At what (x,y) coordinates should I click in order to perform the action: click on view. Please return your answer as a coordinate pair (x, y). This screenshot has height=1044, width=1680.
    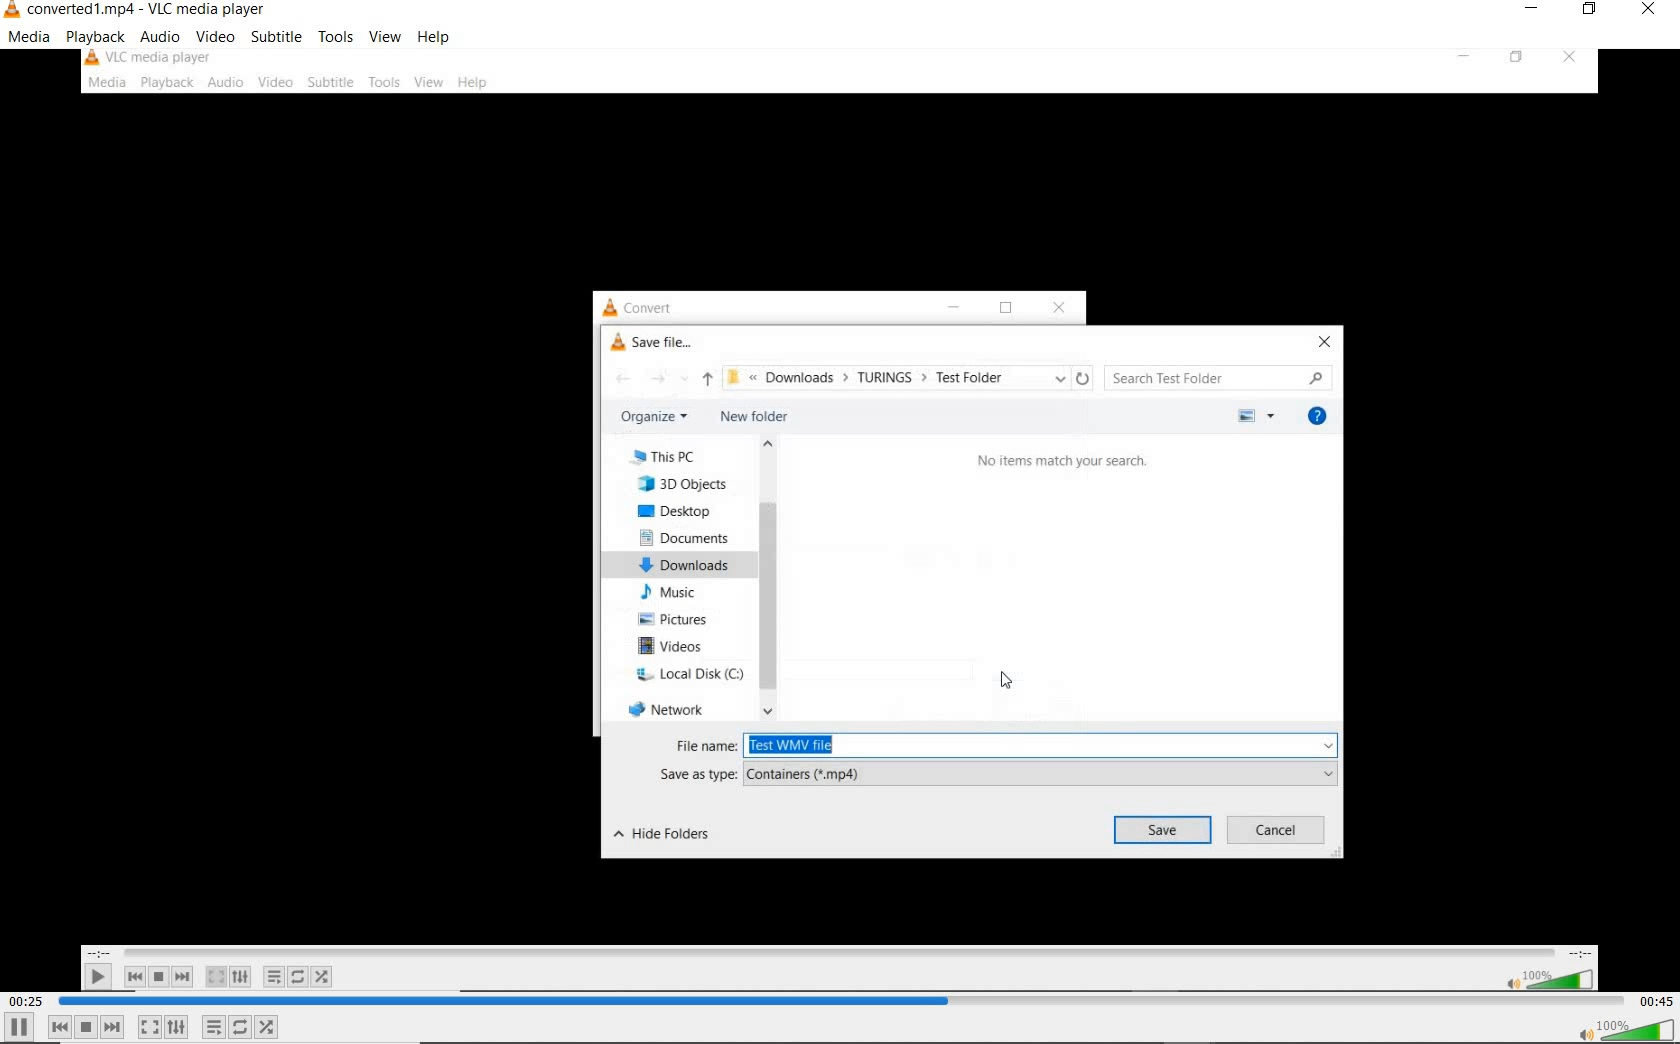
    Looking at the image, I should click on (386, 35).